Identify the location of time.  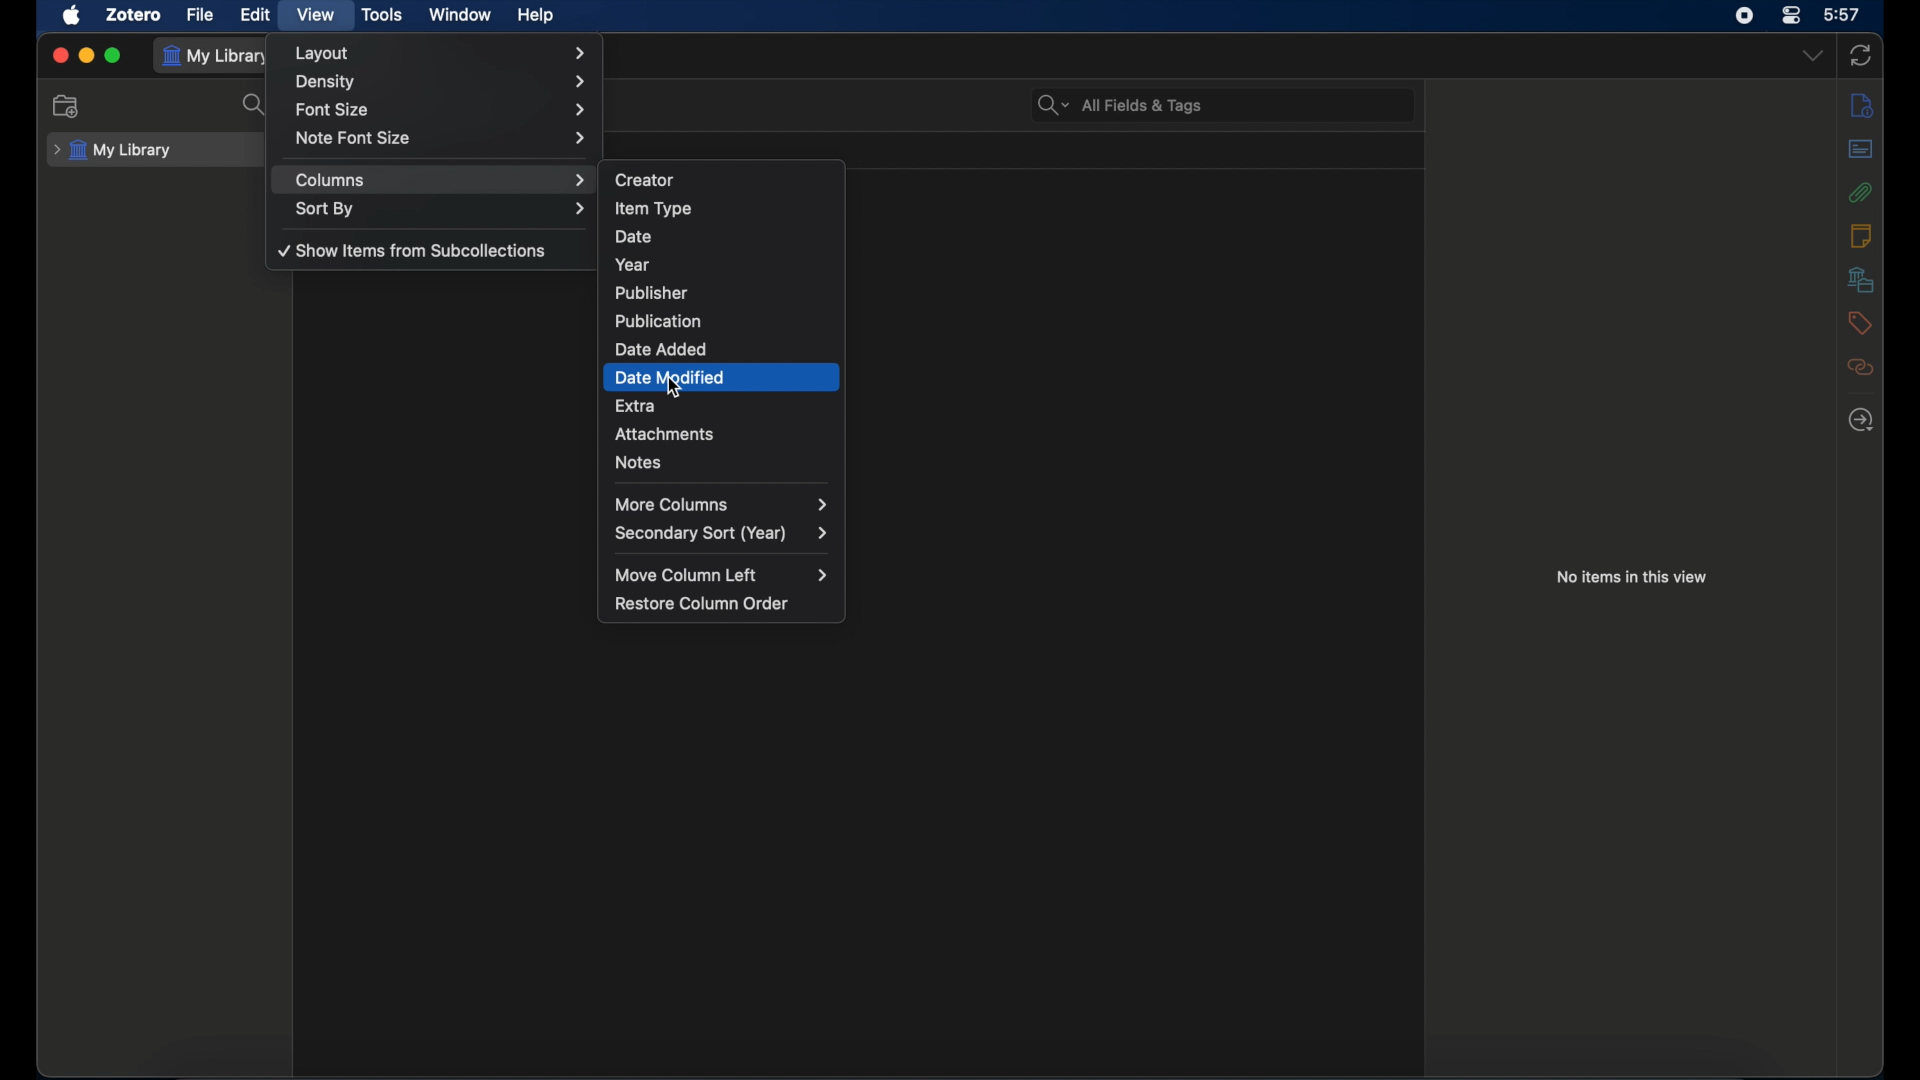
(1843, 15).